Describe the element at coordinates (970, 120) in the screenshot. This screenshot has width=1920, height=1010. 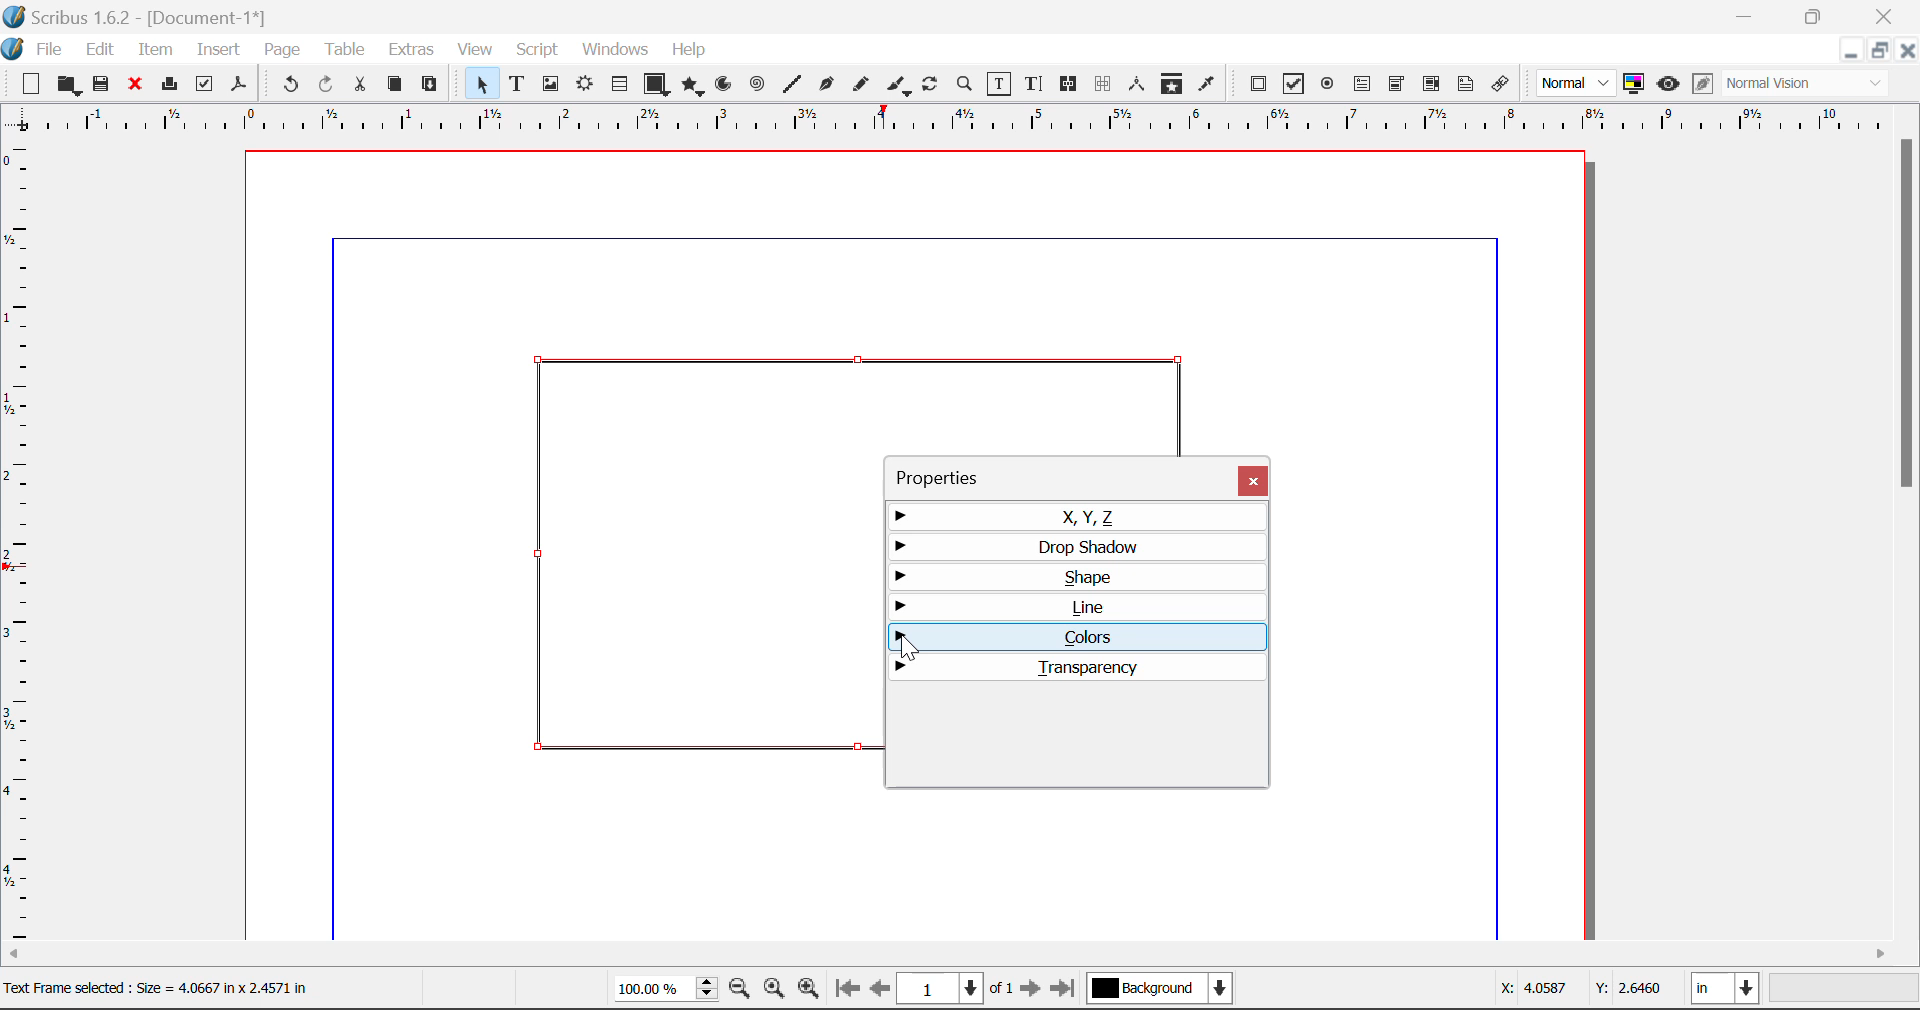
I see `Vertical Page Margins` at that location.